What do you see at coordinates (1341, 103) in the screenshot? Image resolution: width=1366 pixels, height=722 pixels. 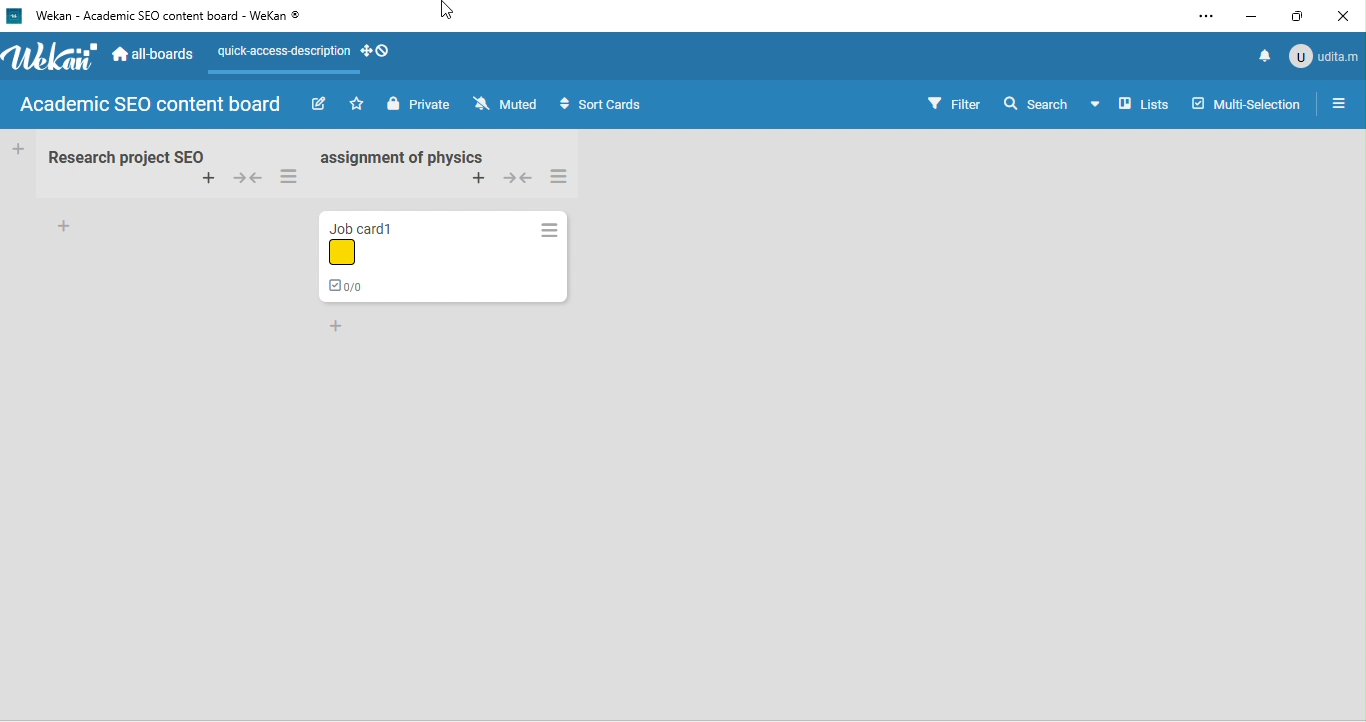 I see `open/close sidebar` at bounding box center [1341, 103].